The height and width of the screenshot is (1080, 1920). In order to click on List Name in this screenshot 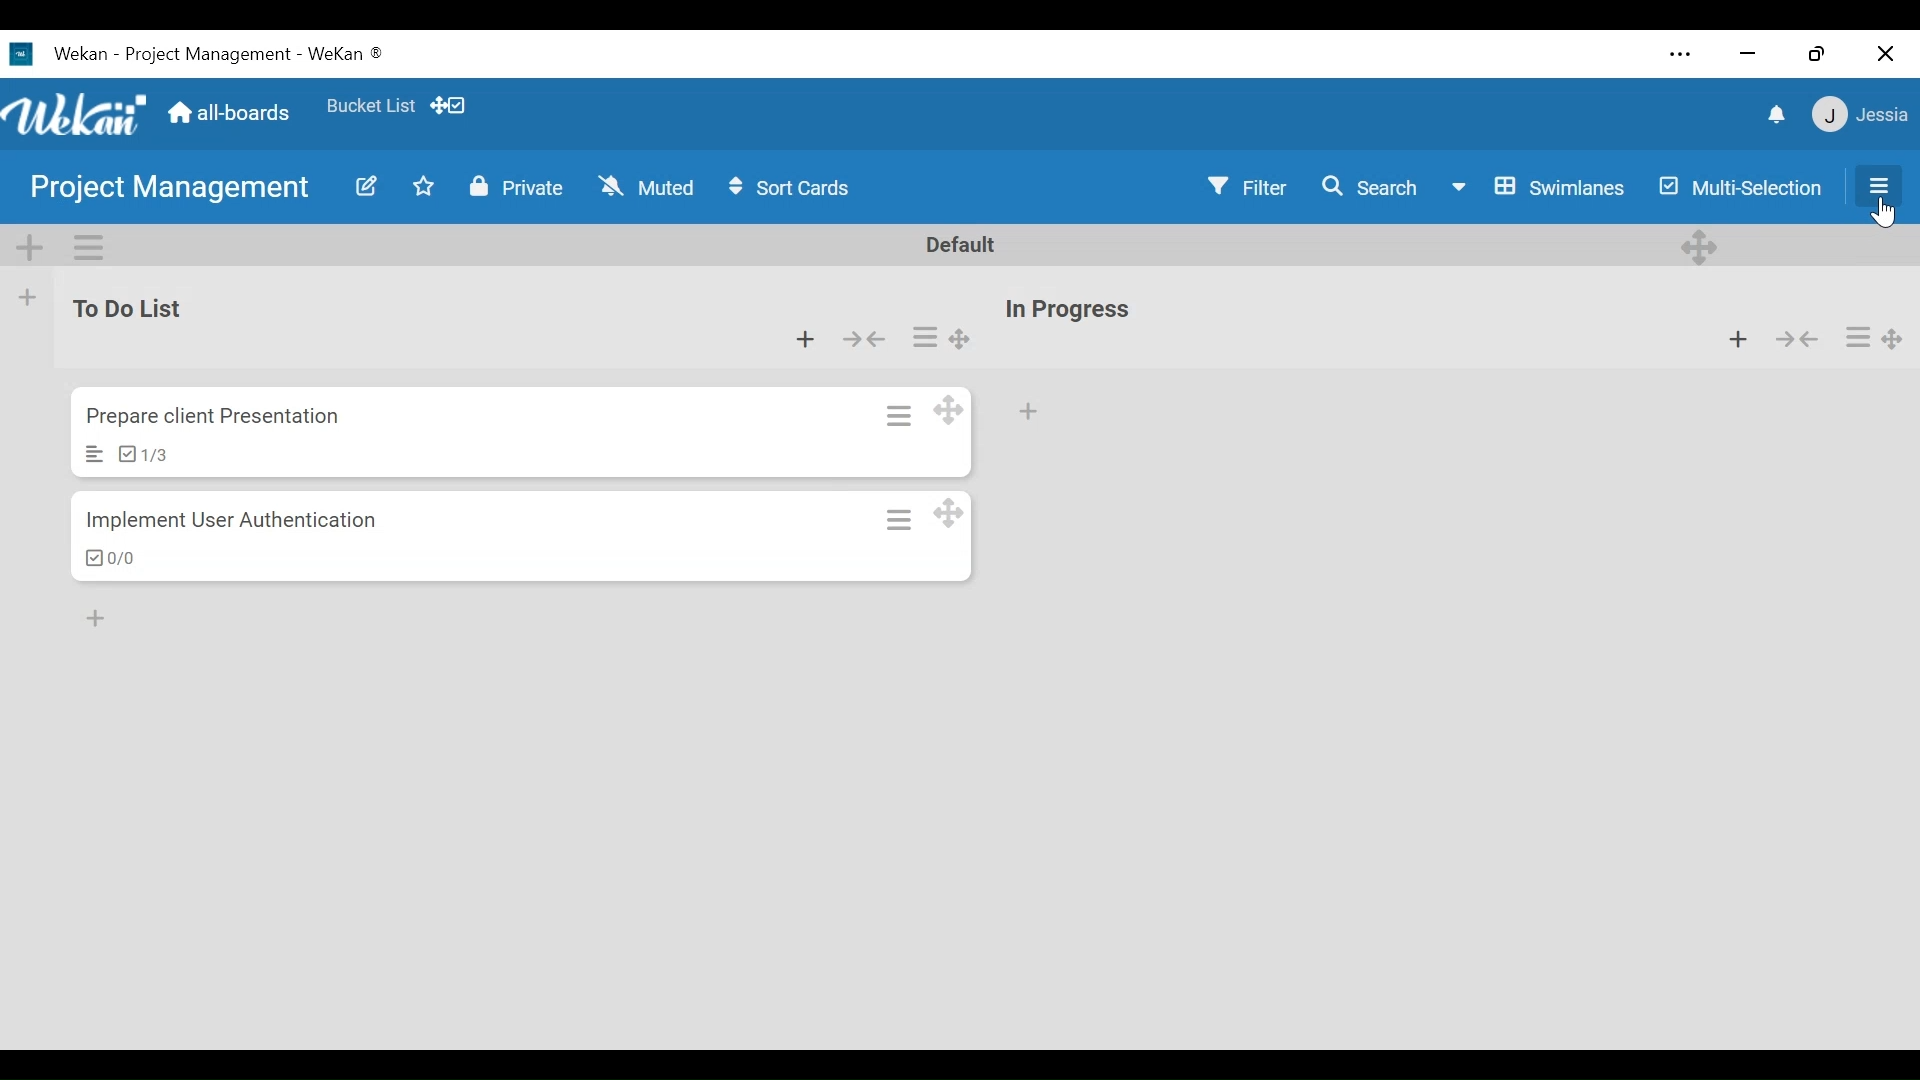, I will do `click(1070, 310)`.